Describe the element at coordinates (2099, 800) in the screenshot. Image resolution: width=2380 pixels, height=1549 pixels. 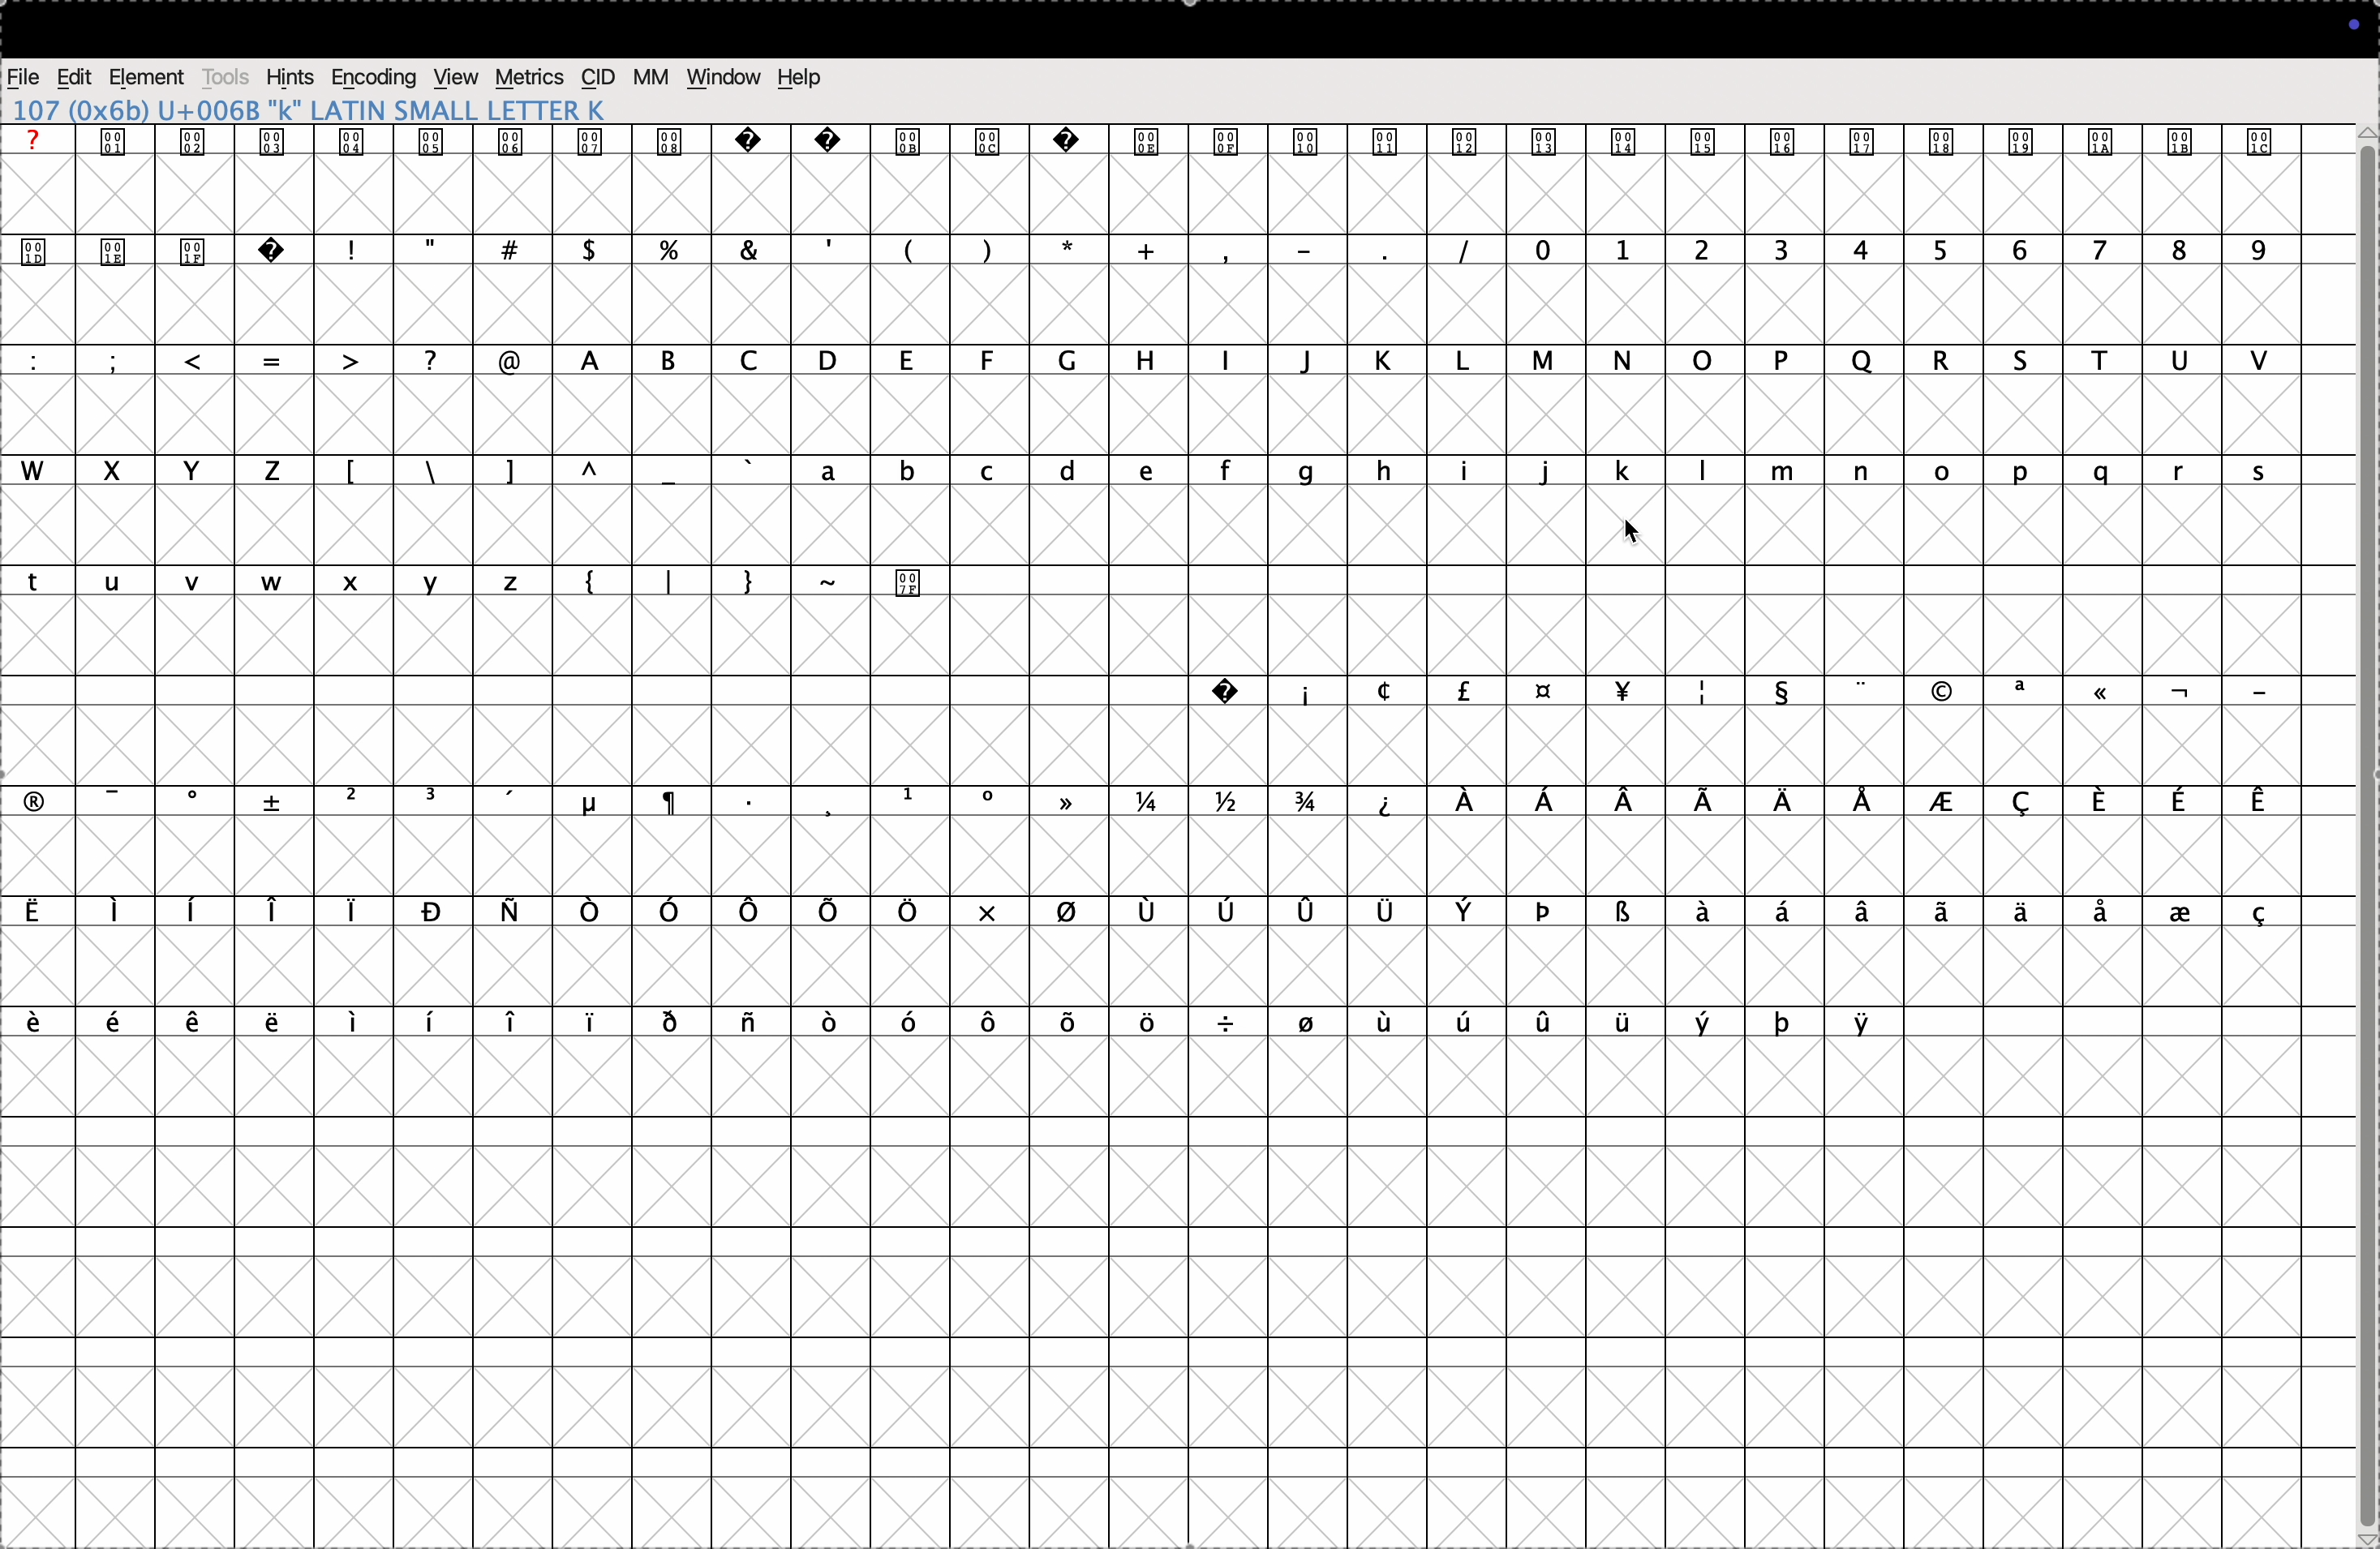
I see `E` at that location.